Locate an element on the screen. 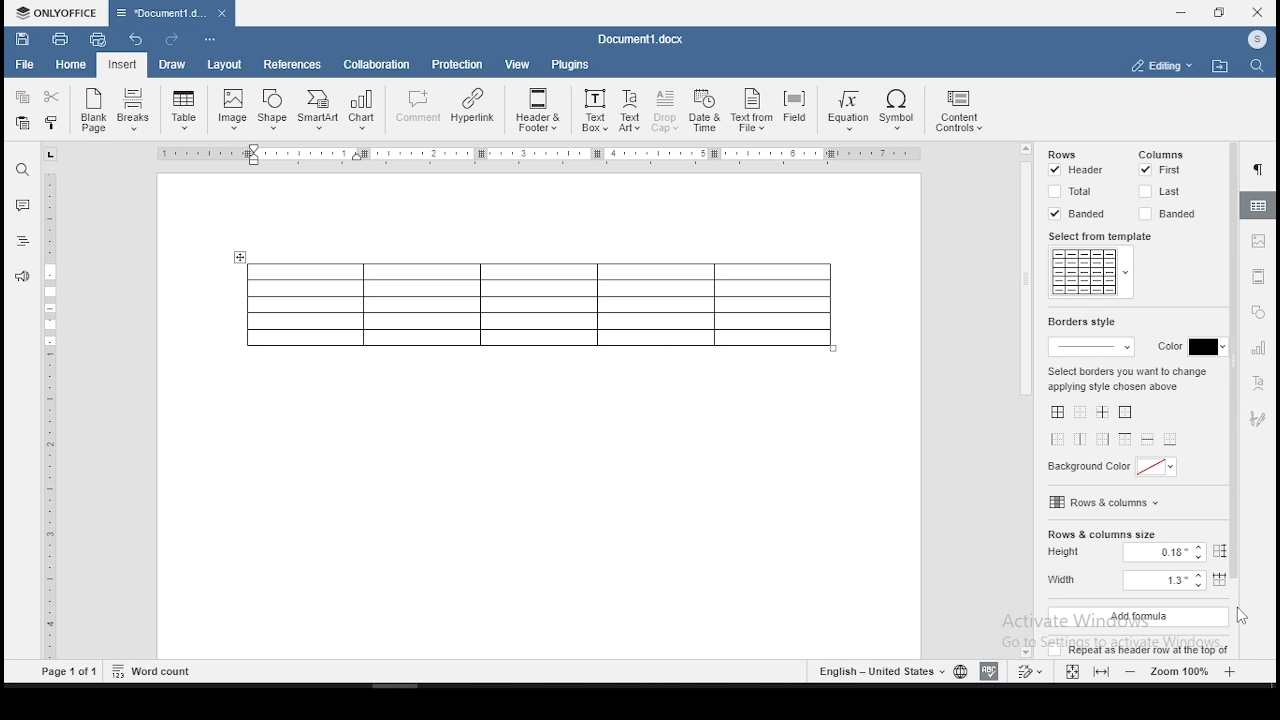 This screenshot has height=720, width=1280. protection is located at coordinates (459, 64).